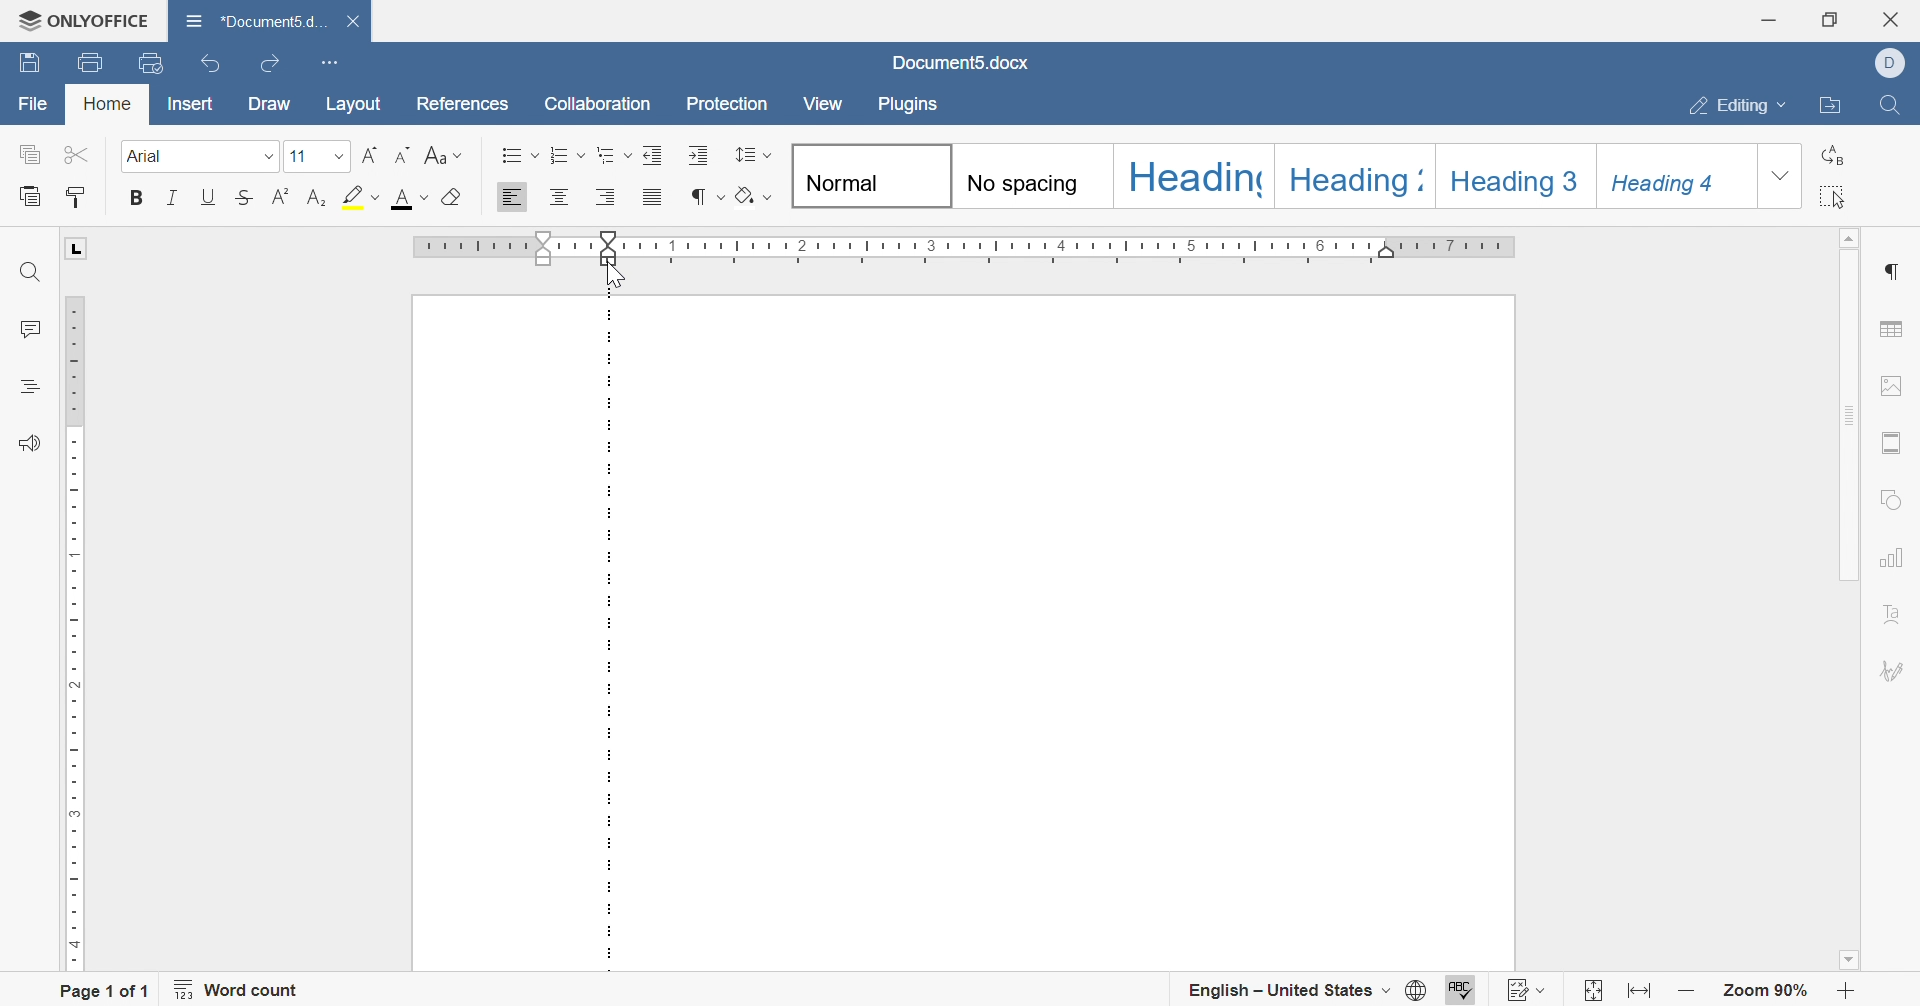 This screenshot has height=1006, width=1920. What do you see at coordinates (726, 103) in the screenshot?
I see `protection` at bounding box center [726, 103].